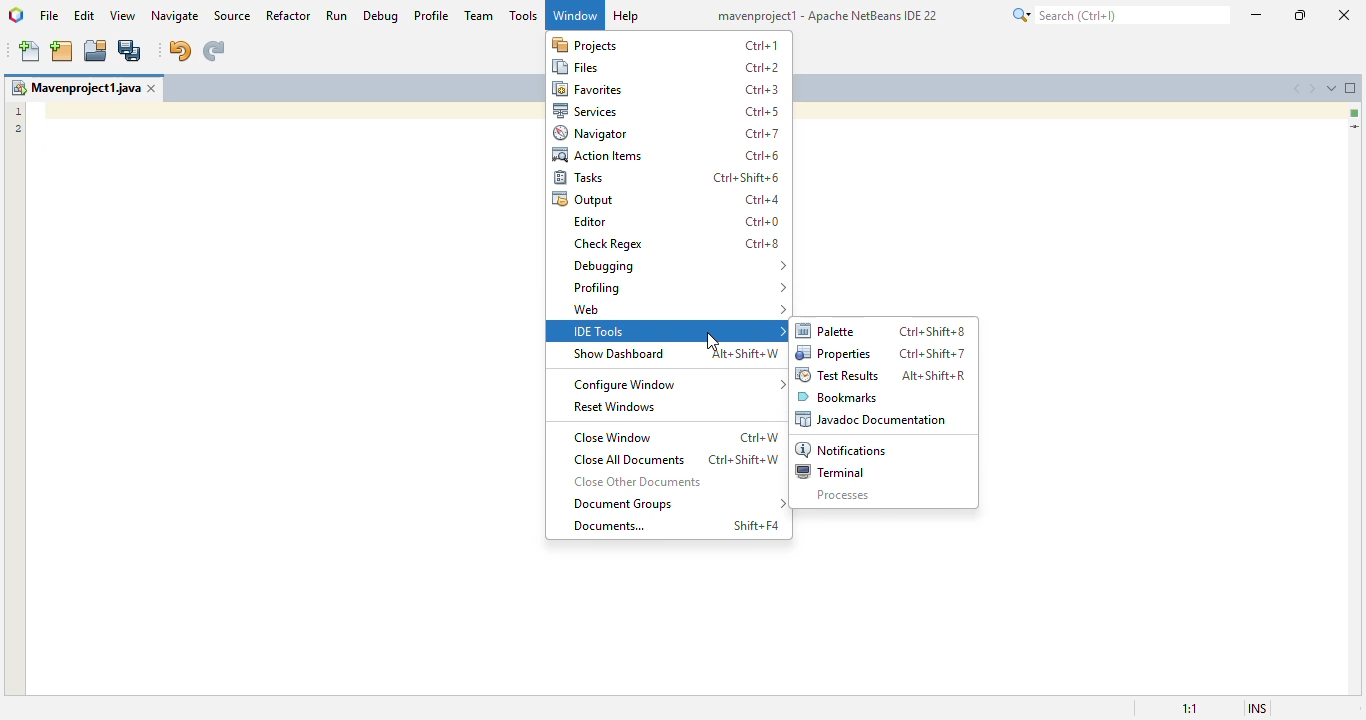 This screenshot has width=1366, height=720. What do you see at coordinates (761, 46) in the screenshot?
I see `shortcut for projects` at bounding box center [761, 46].